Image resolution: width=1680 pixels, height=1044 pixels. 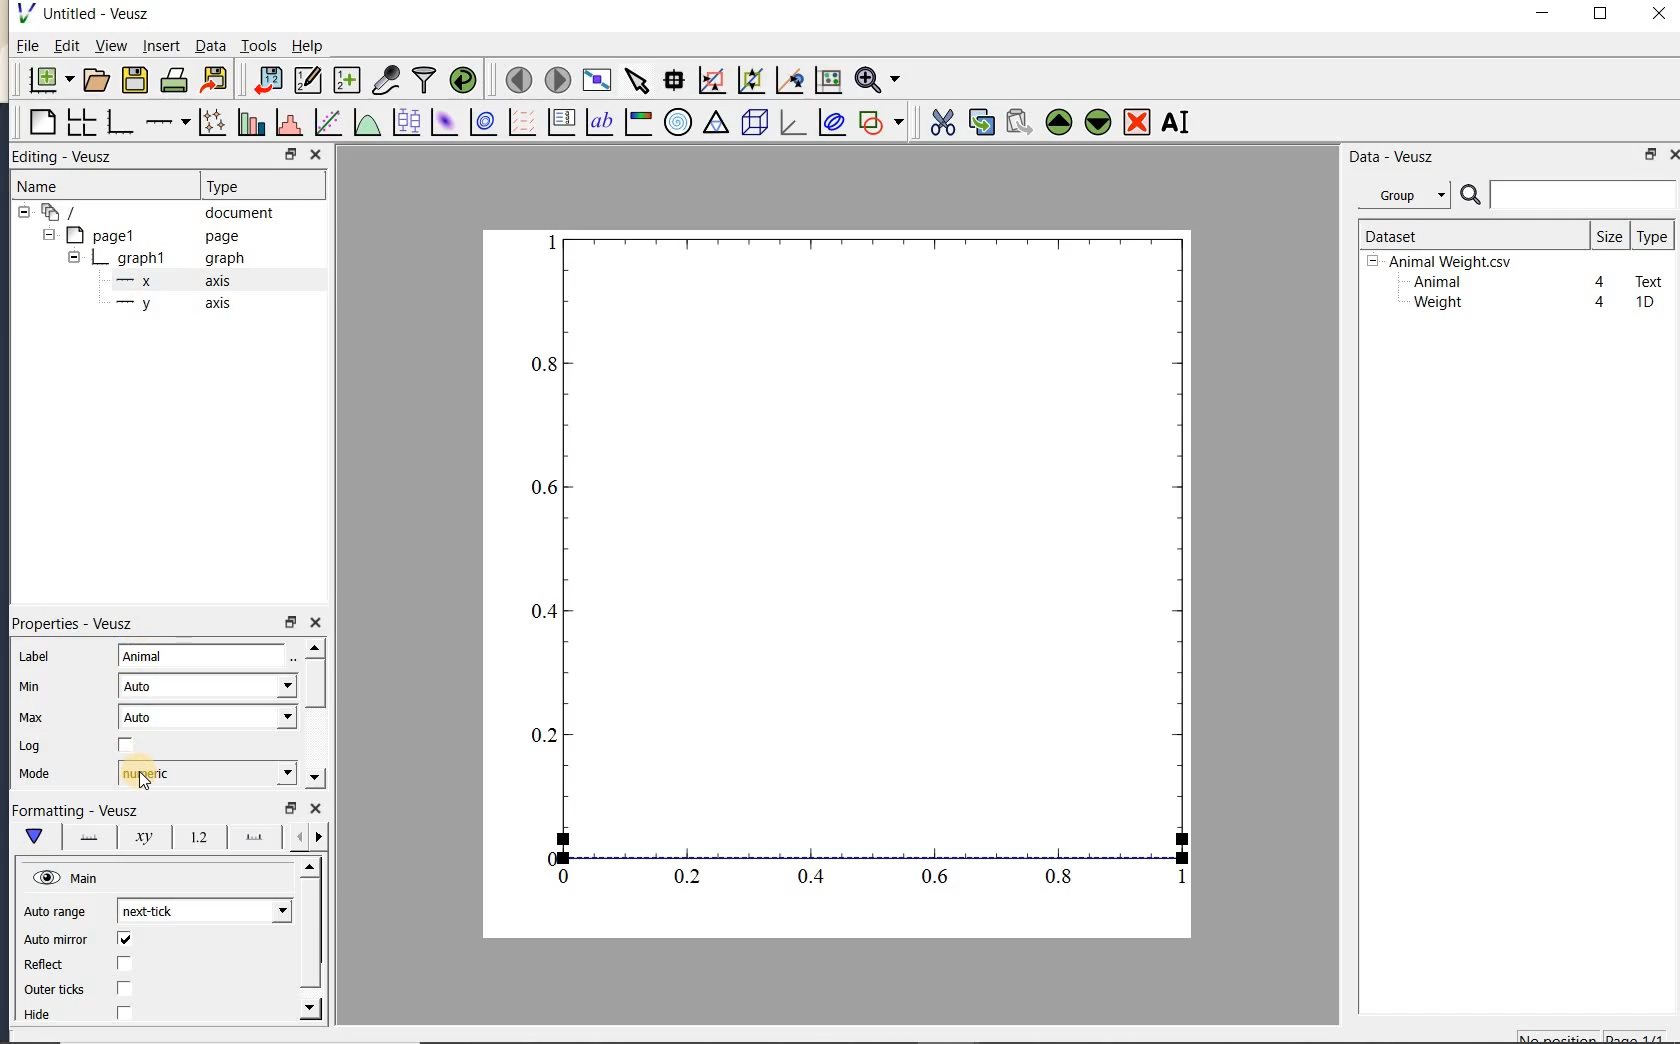 I want to click on RESTORE, so click(x=287, y=151).